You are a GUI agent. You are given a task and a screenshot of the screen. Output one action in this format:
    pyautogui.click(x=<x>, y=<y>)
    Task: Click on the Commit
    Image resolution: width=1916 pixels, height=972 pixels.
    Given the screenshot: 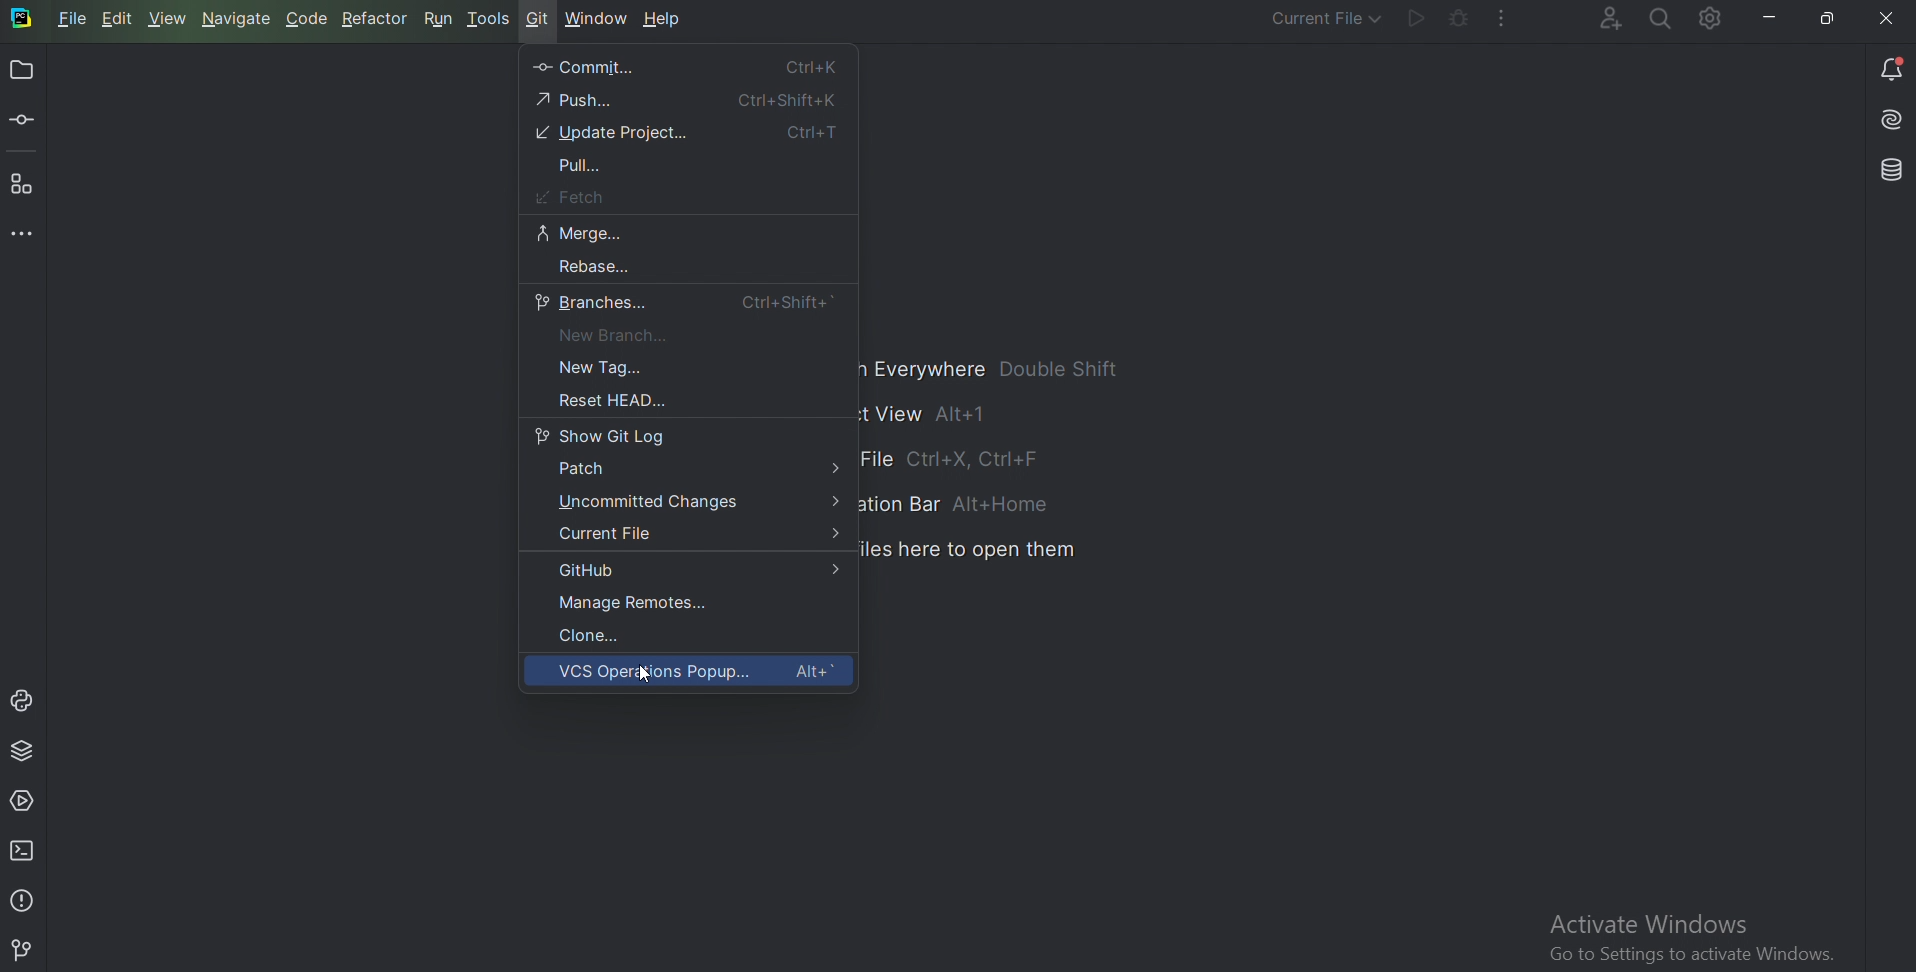 What is the action you would take?
    pyautogui.click(x=688, y=67)
    